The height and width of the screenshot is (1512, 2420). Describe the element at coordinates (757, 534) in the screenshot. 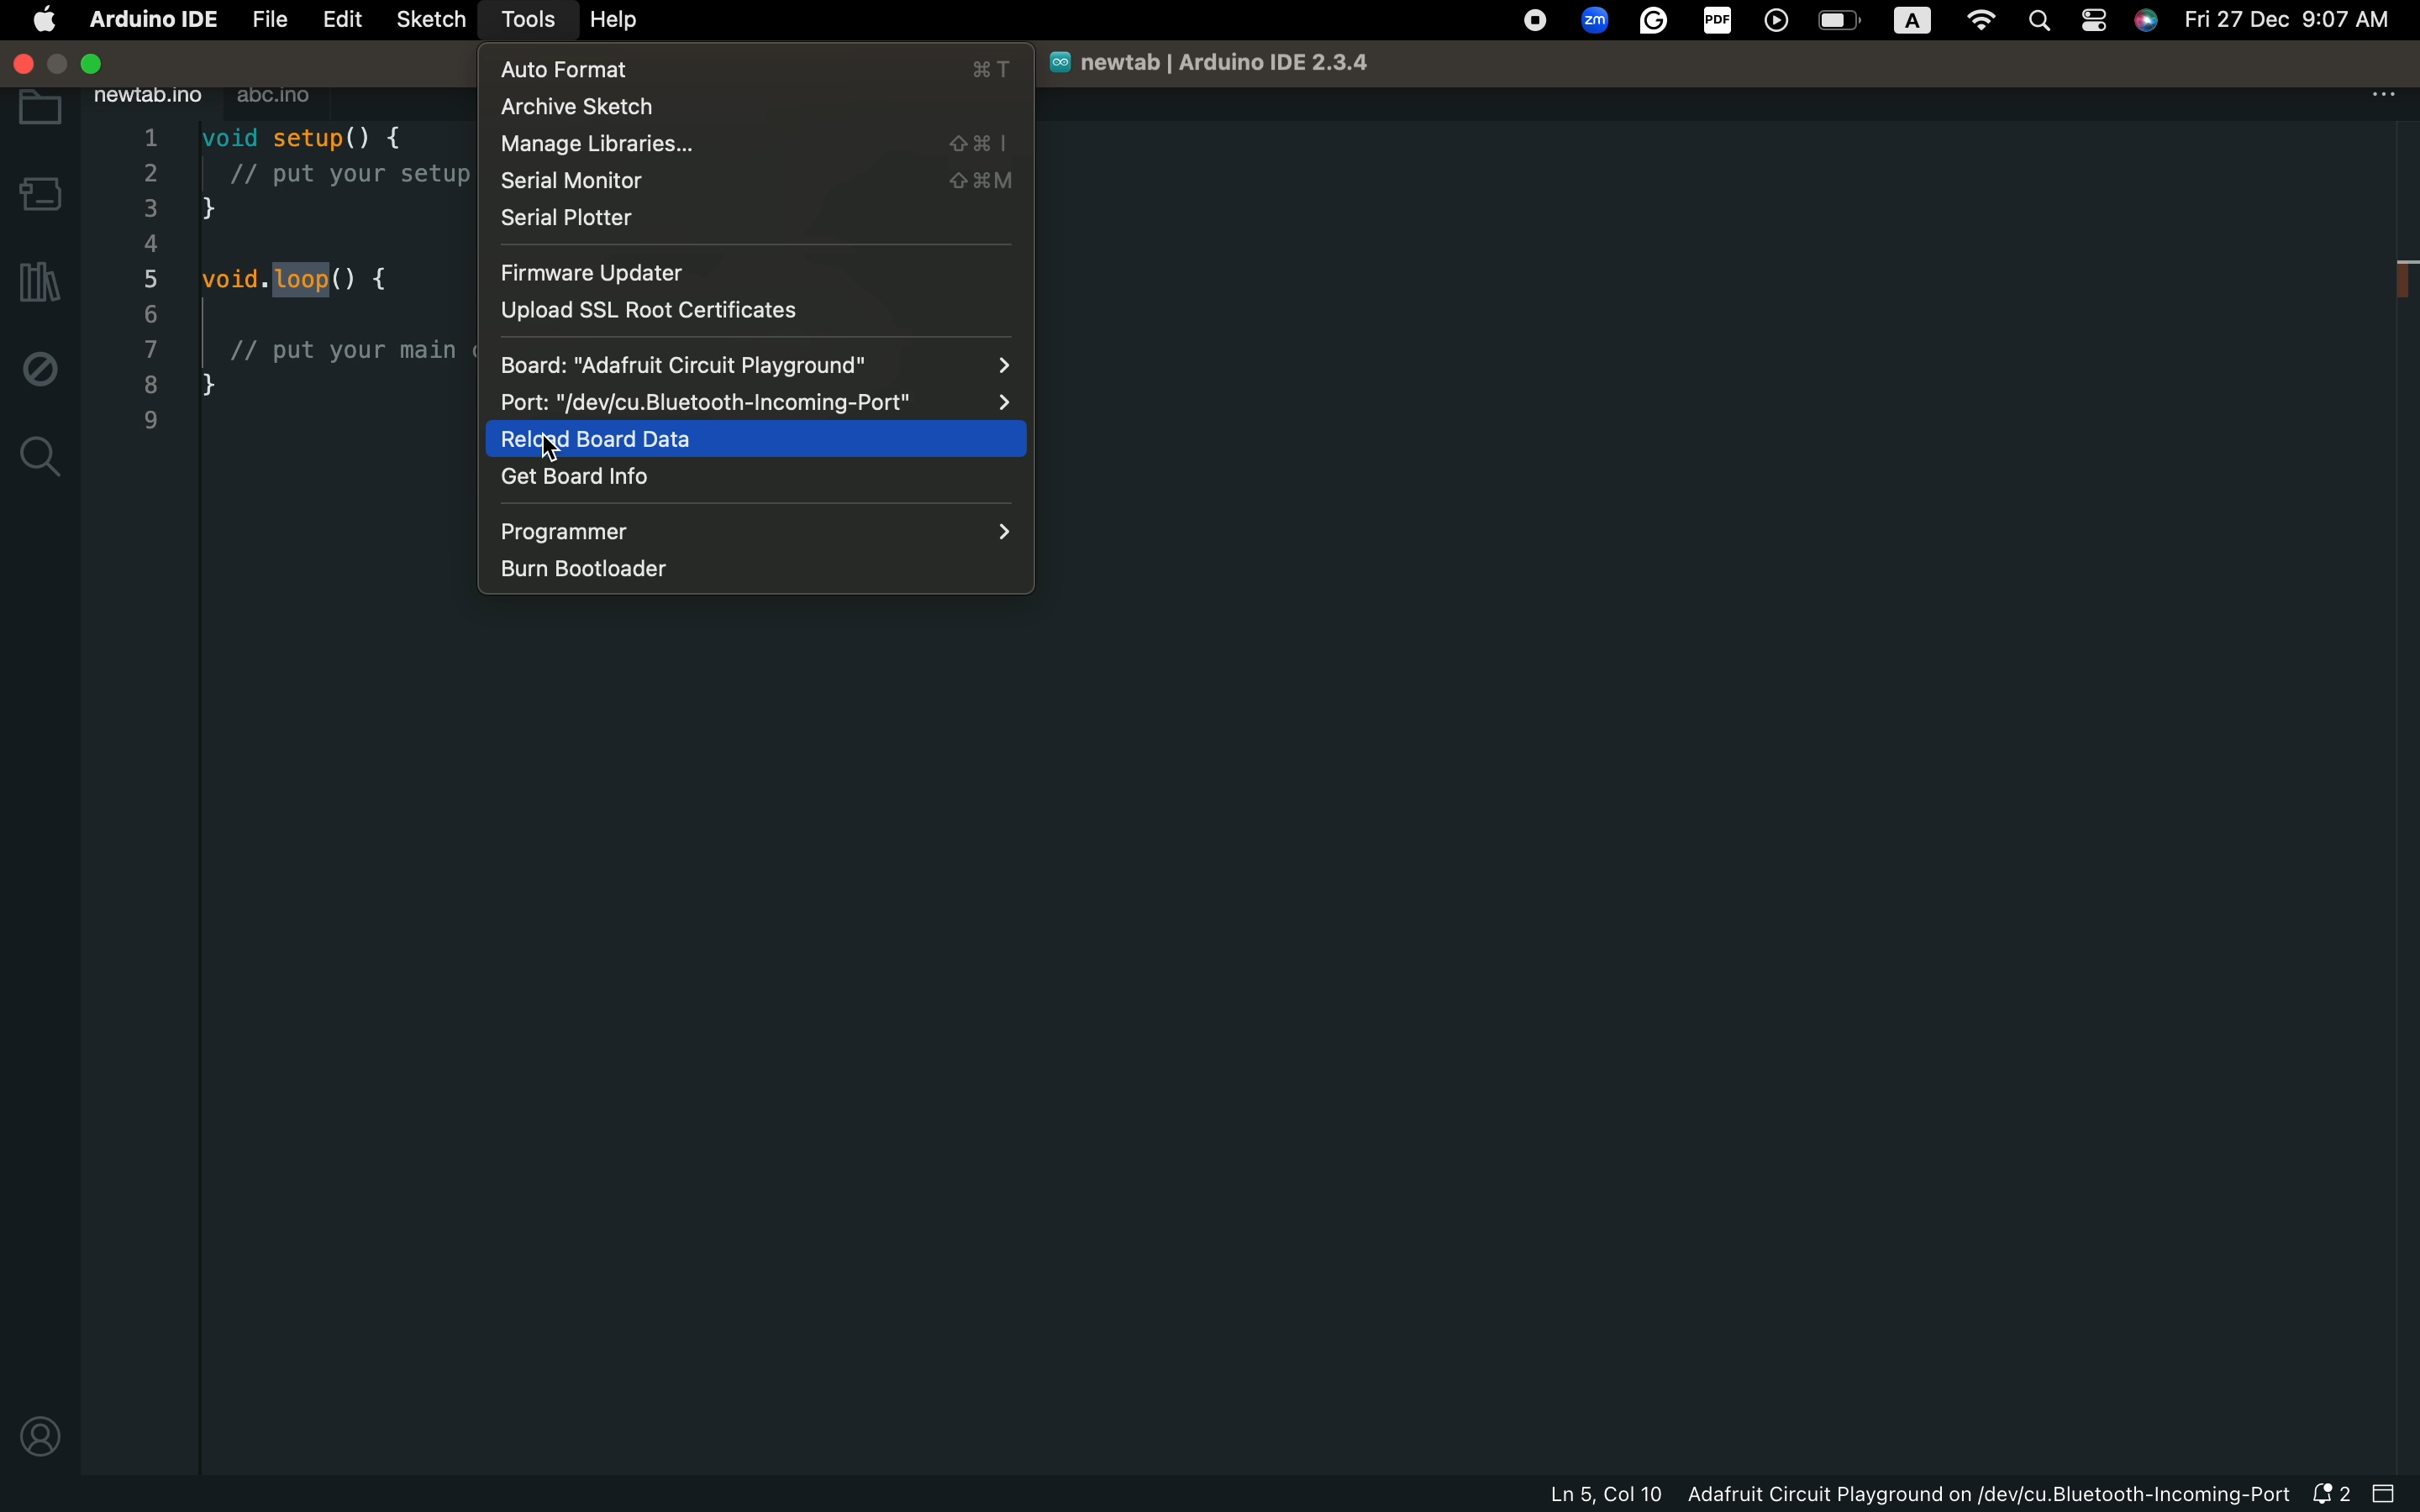

I see `programmer` at that location.